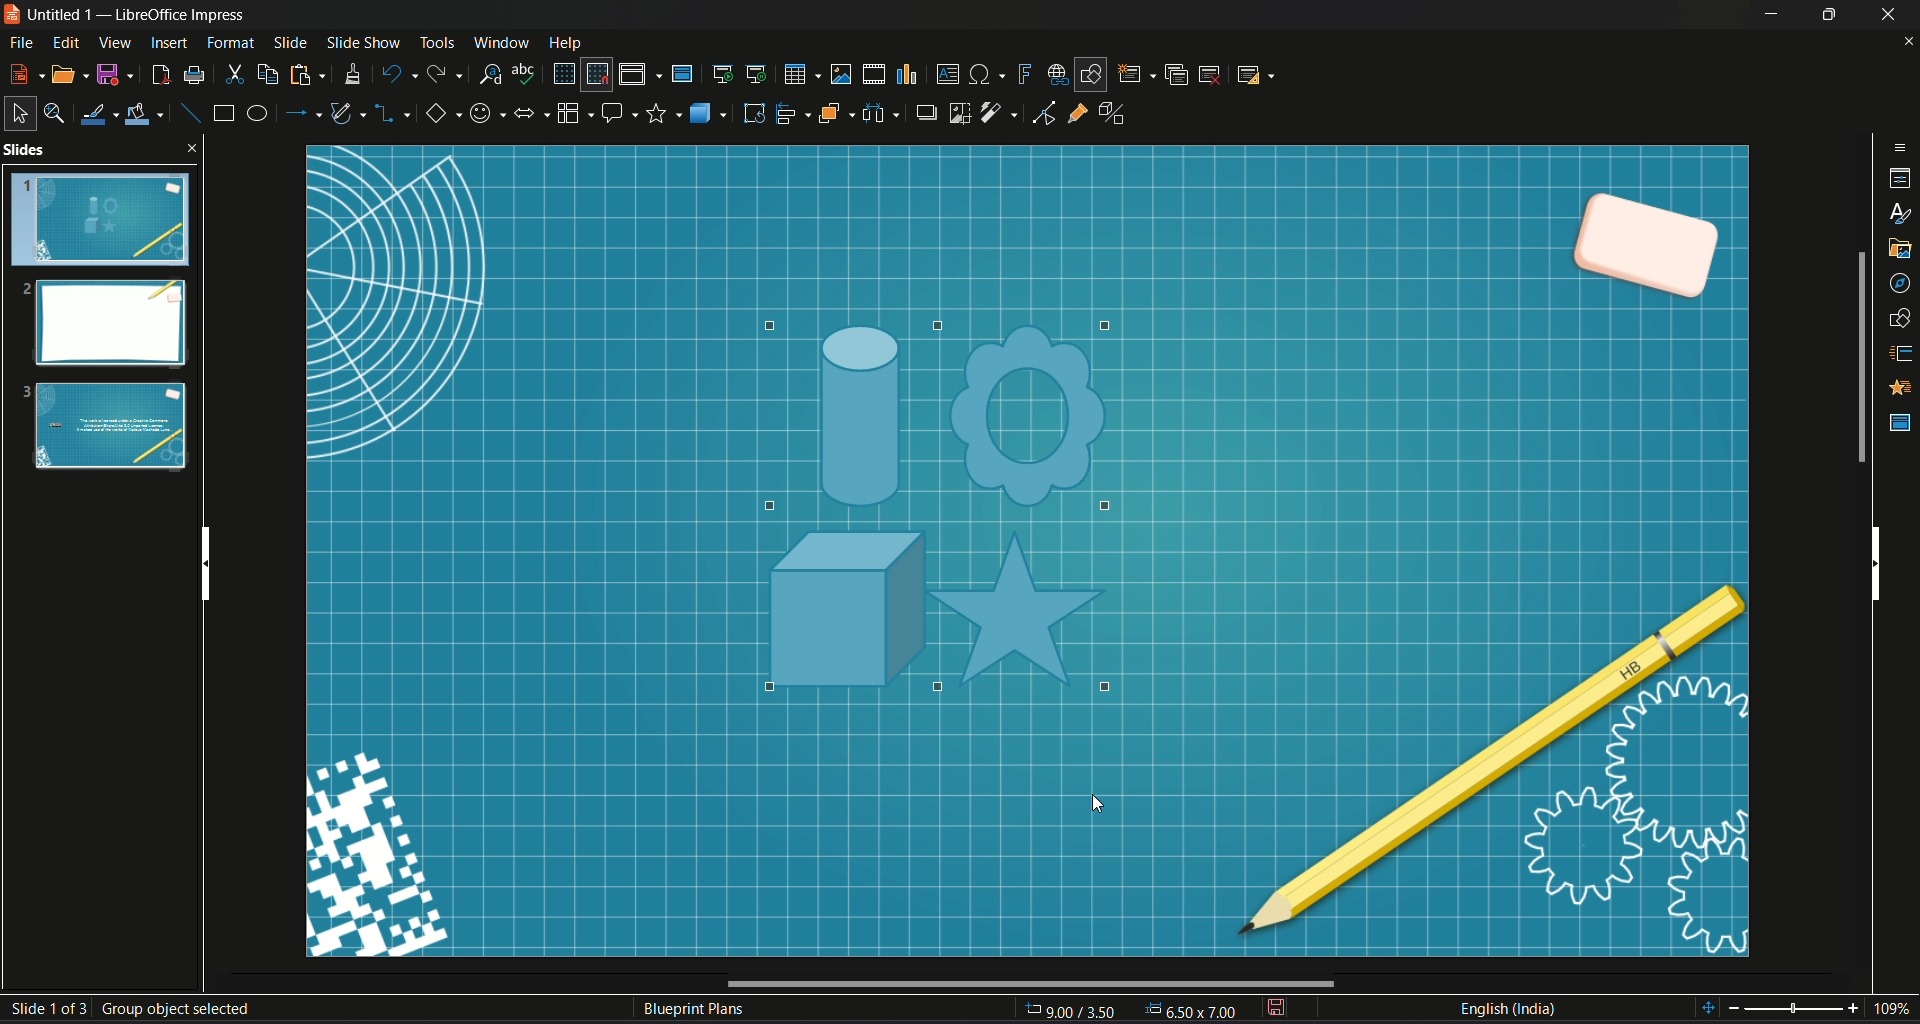 The width and height of the screenshot is (1920, 1024). What do you see at coordinates (872, 74) in the screenshot?
I see `insert audio video` at bounding box center [872, 74].